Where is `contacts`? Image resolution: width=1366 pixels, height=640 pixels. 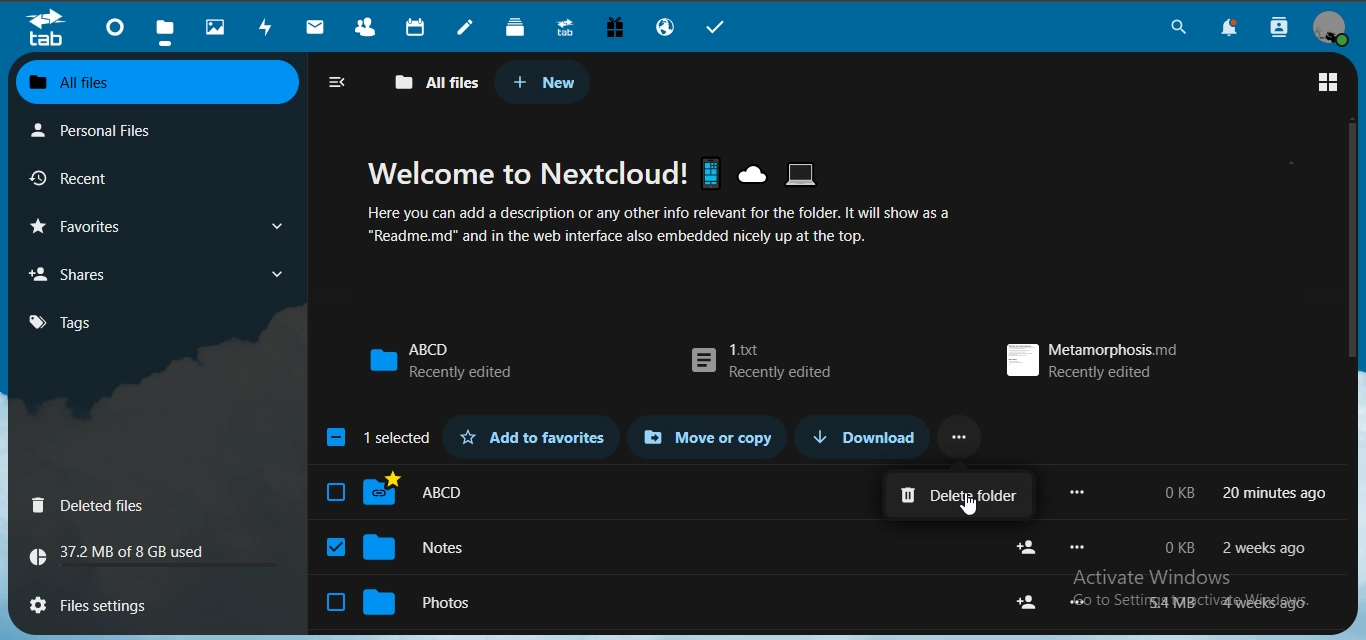 contacts is located at coordinates (368, 25).